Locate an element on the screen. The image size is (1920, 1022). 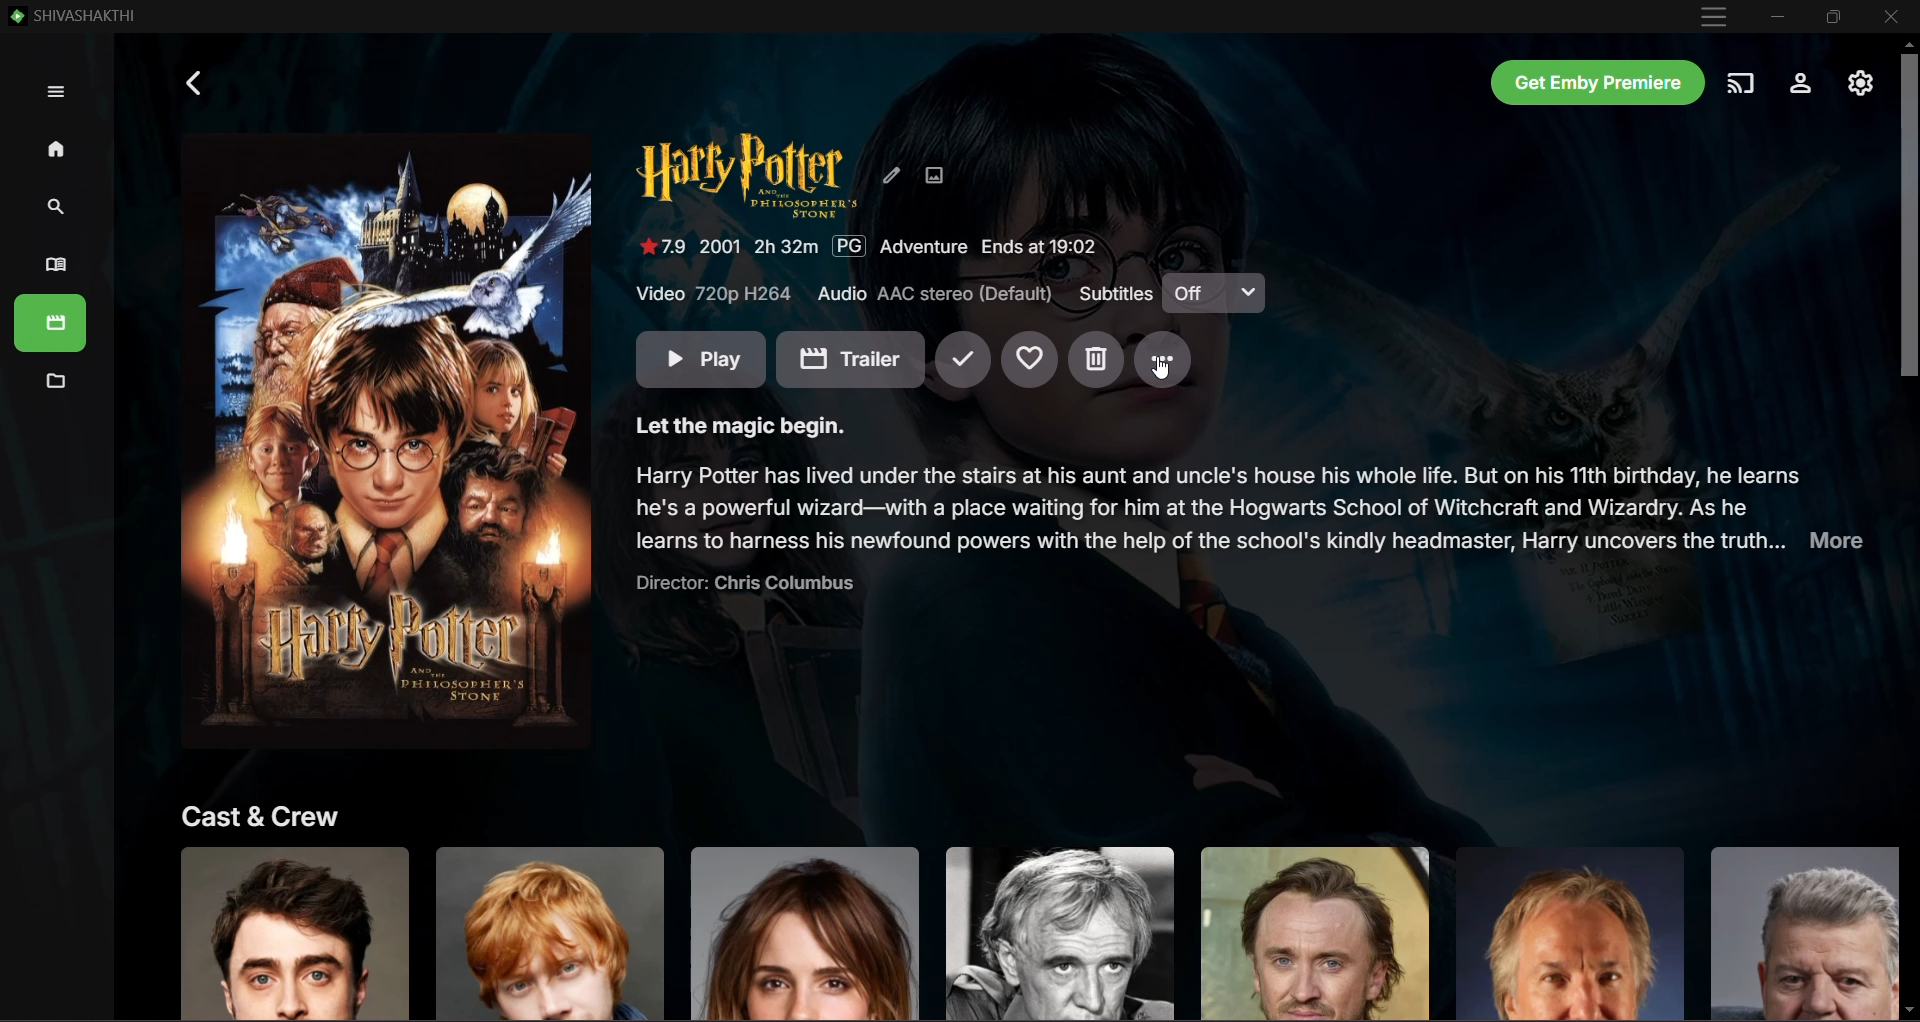
Books is located at coordinates (50, 266).